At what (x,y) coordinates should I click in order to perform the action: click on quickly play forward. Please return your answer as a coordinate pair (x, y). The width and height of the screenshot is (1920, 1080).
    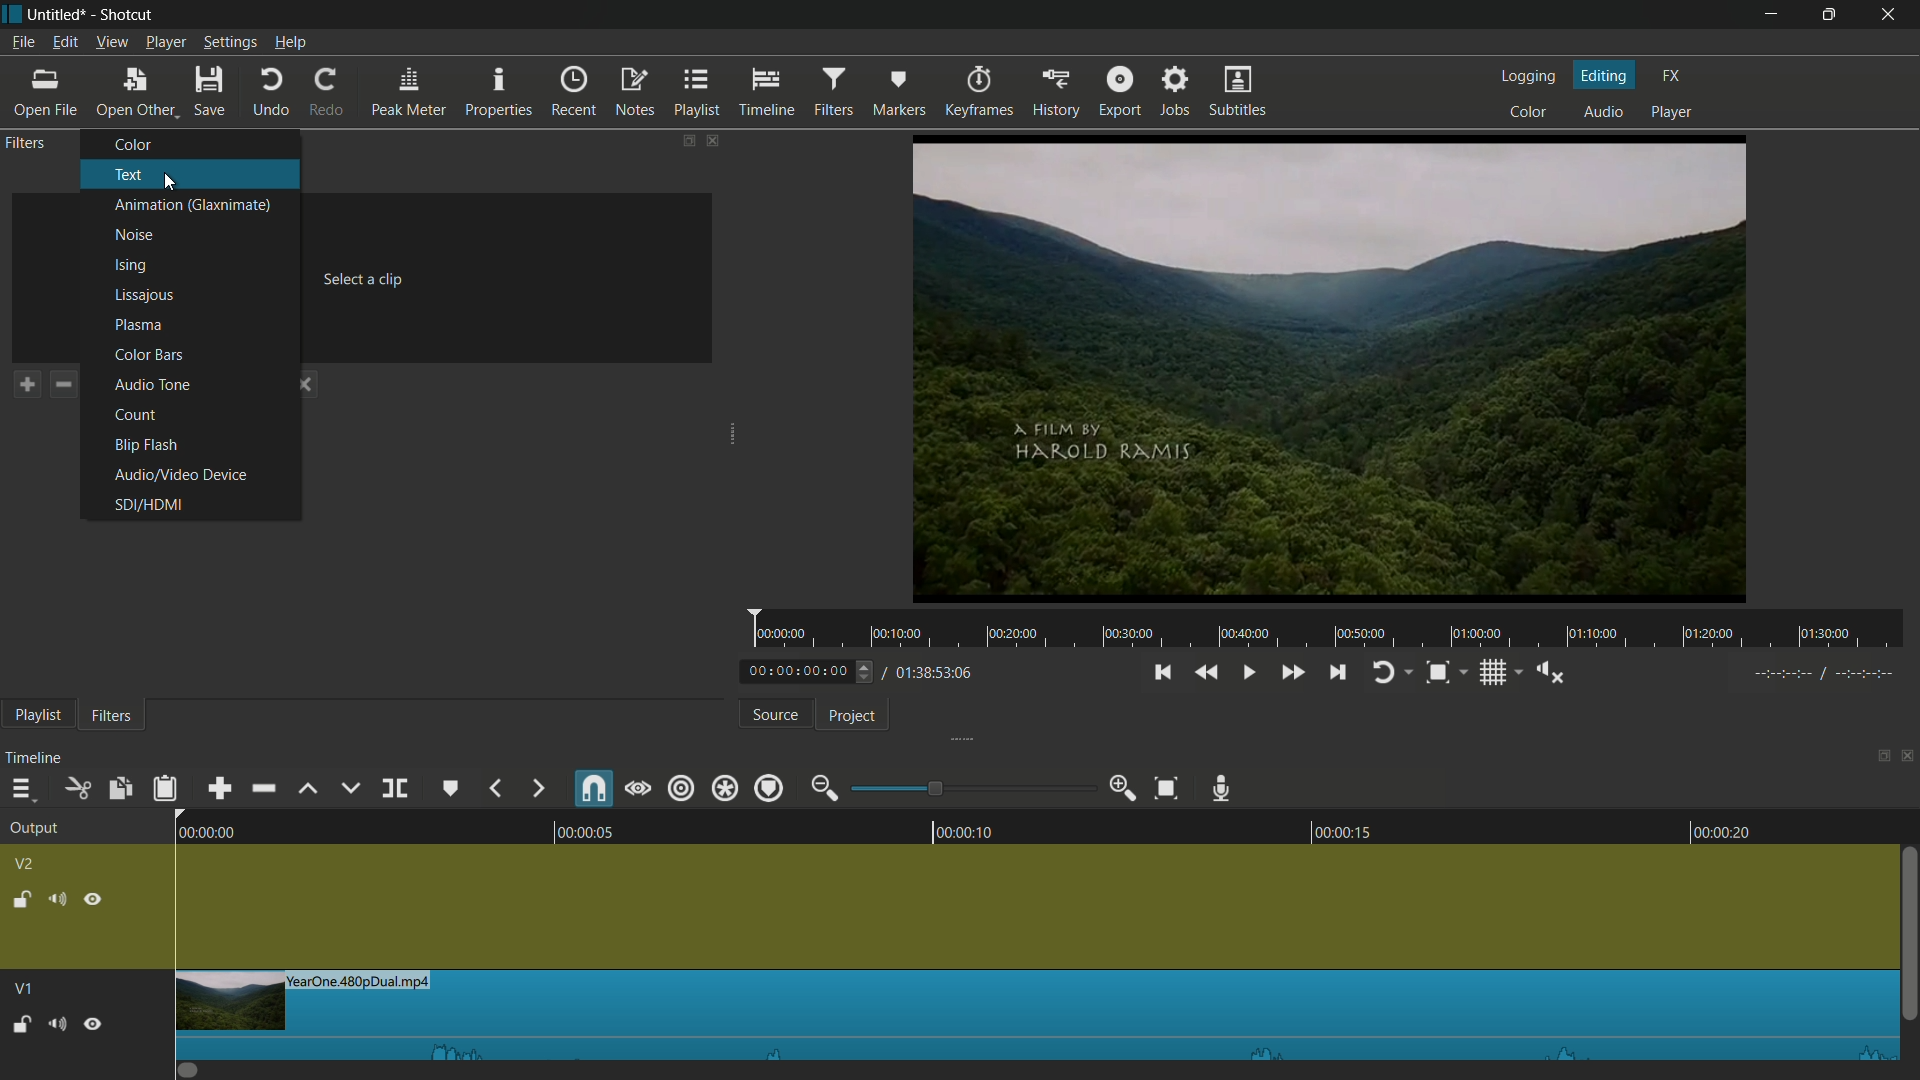
    Looking at the image, I should click on (1289, 671).